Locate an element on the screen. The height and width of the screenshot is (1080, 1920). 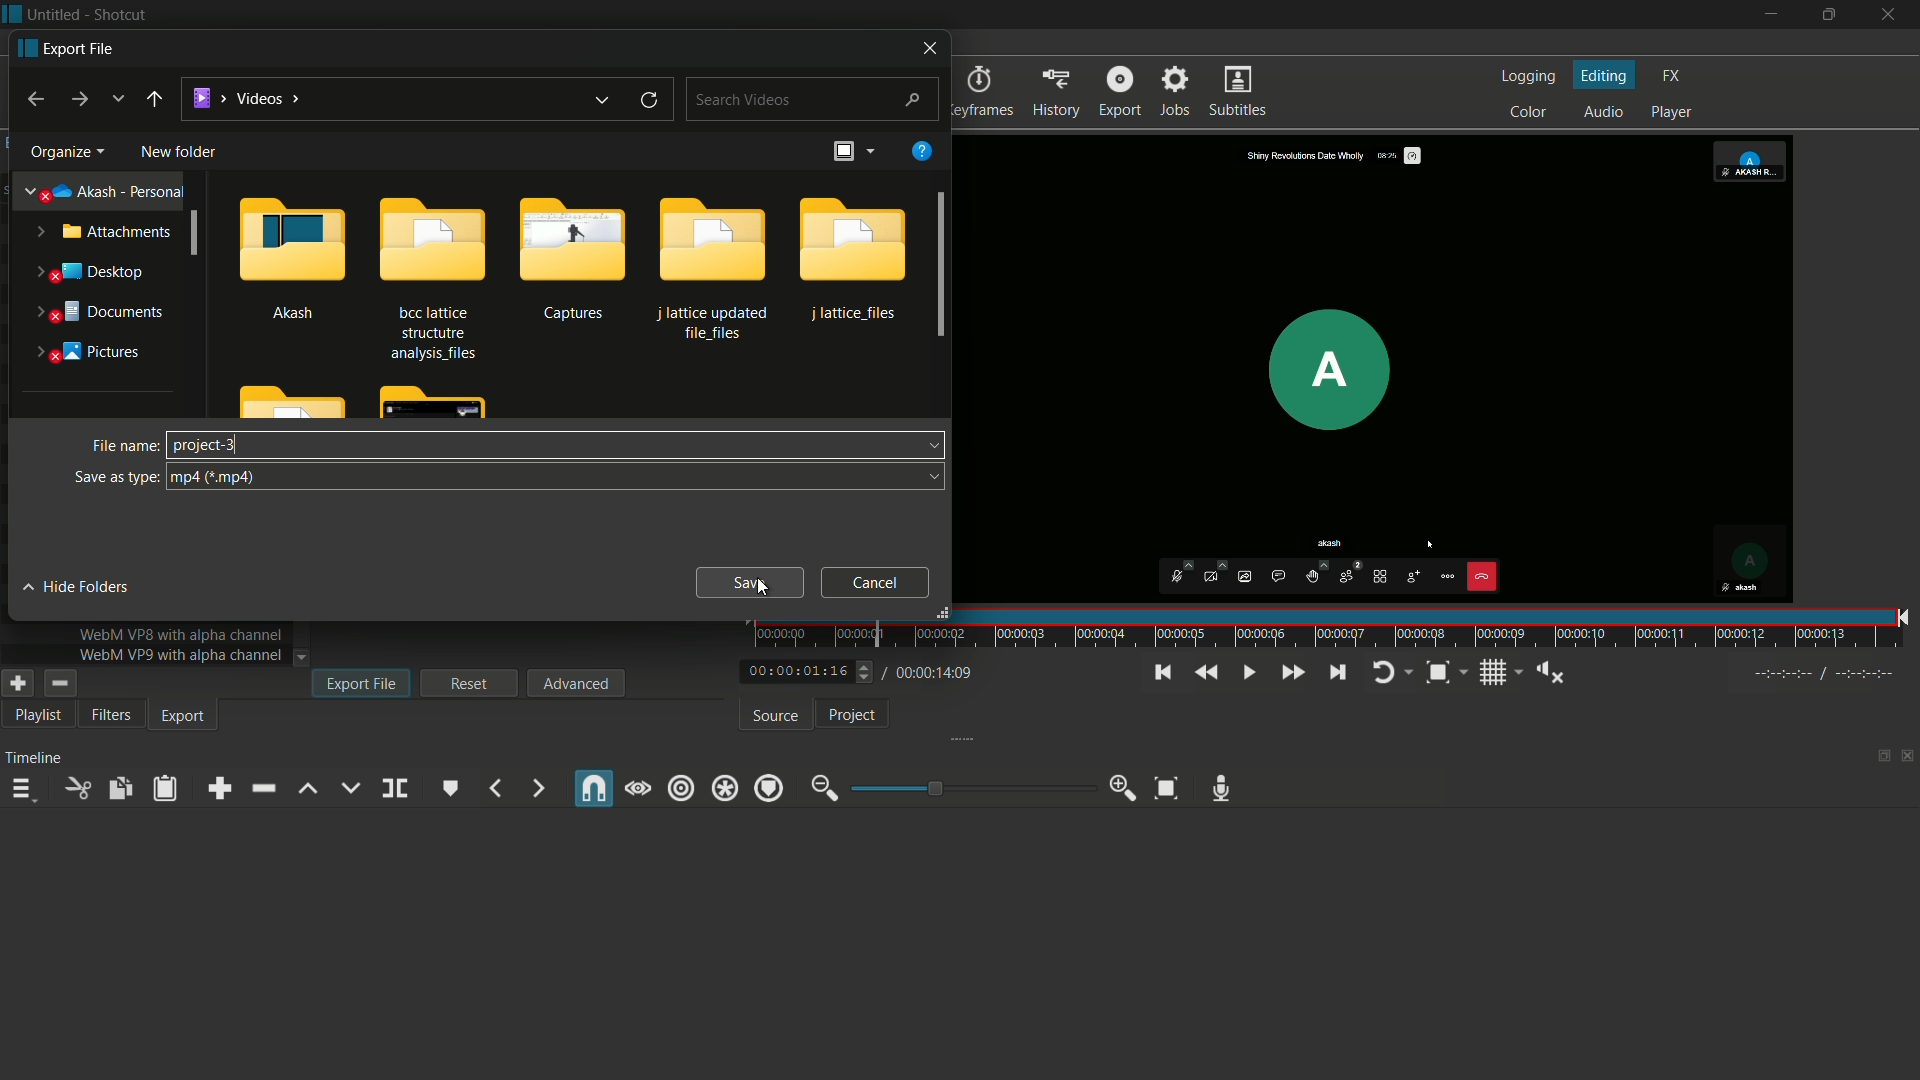
recent locations is located at coordinates (117, 100).